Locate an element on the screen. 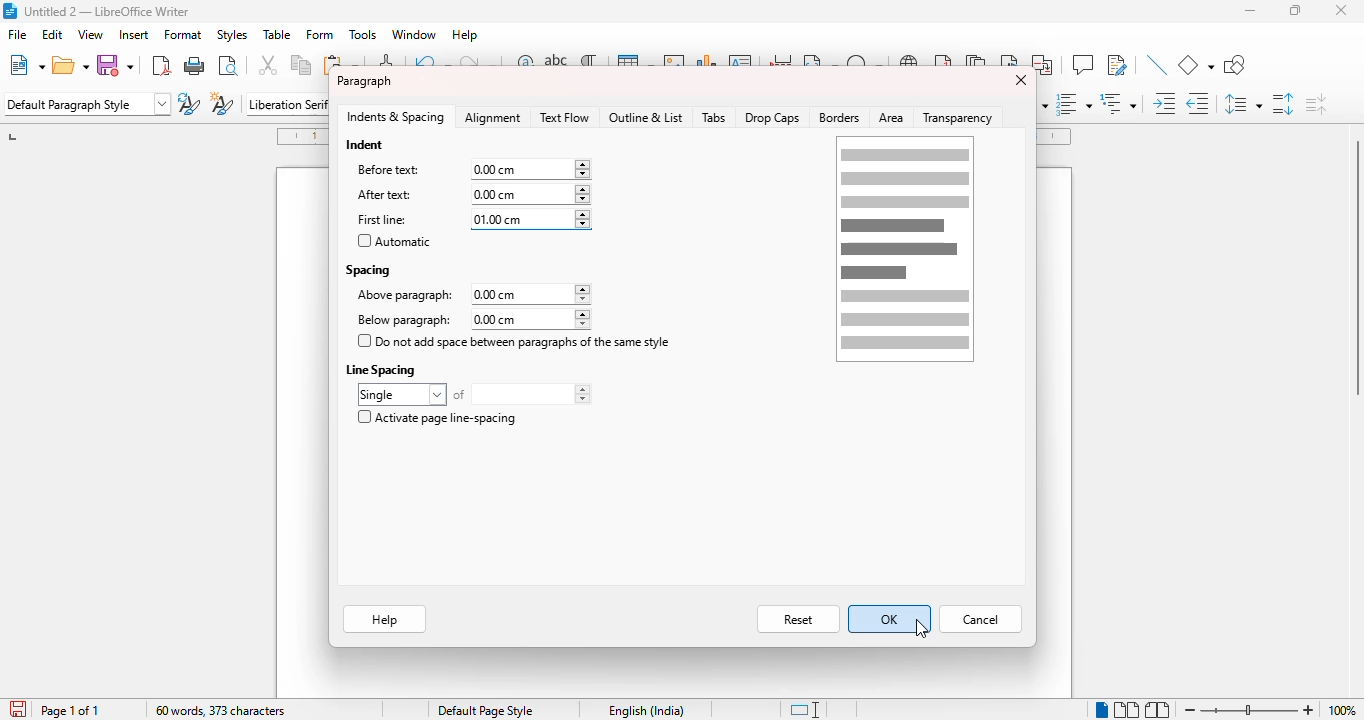  export directly as PDF is located at coordinates (160, 65).